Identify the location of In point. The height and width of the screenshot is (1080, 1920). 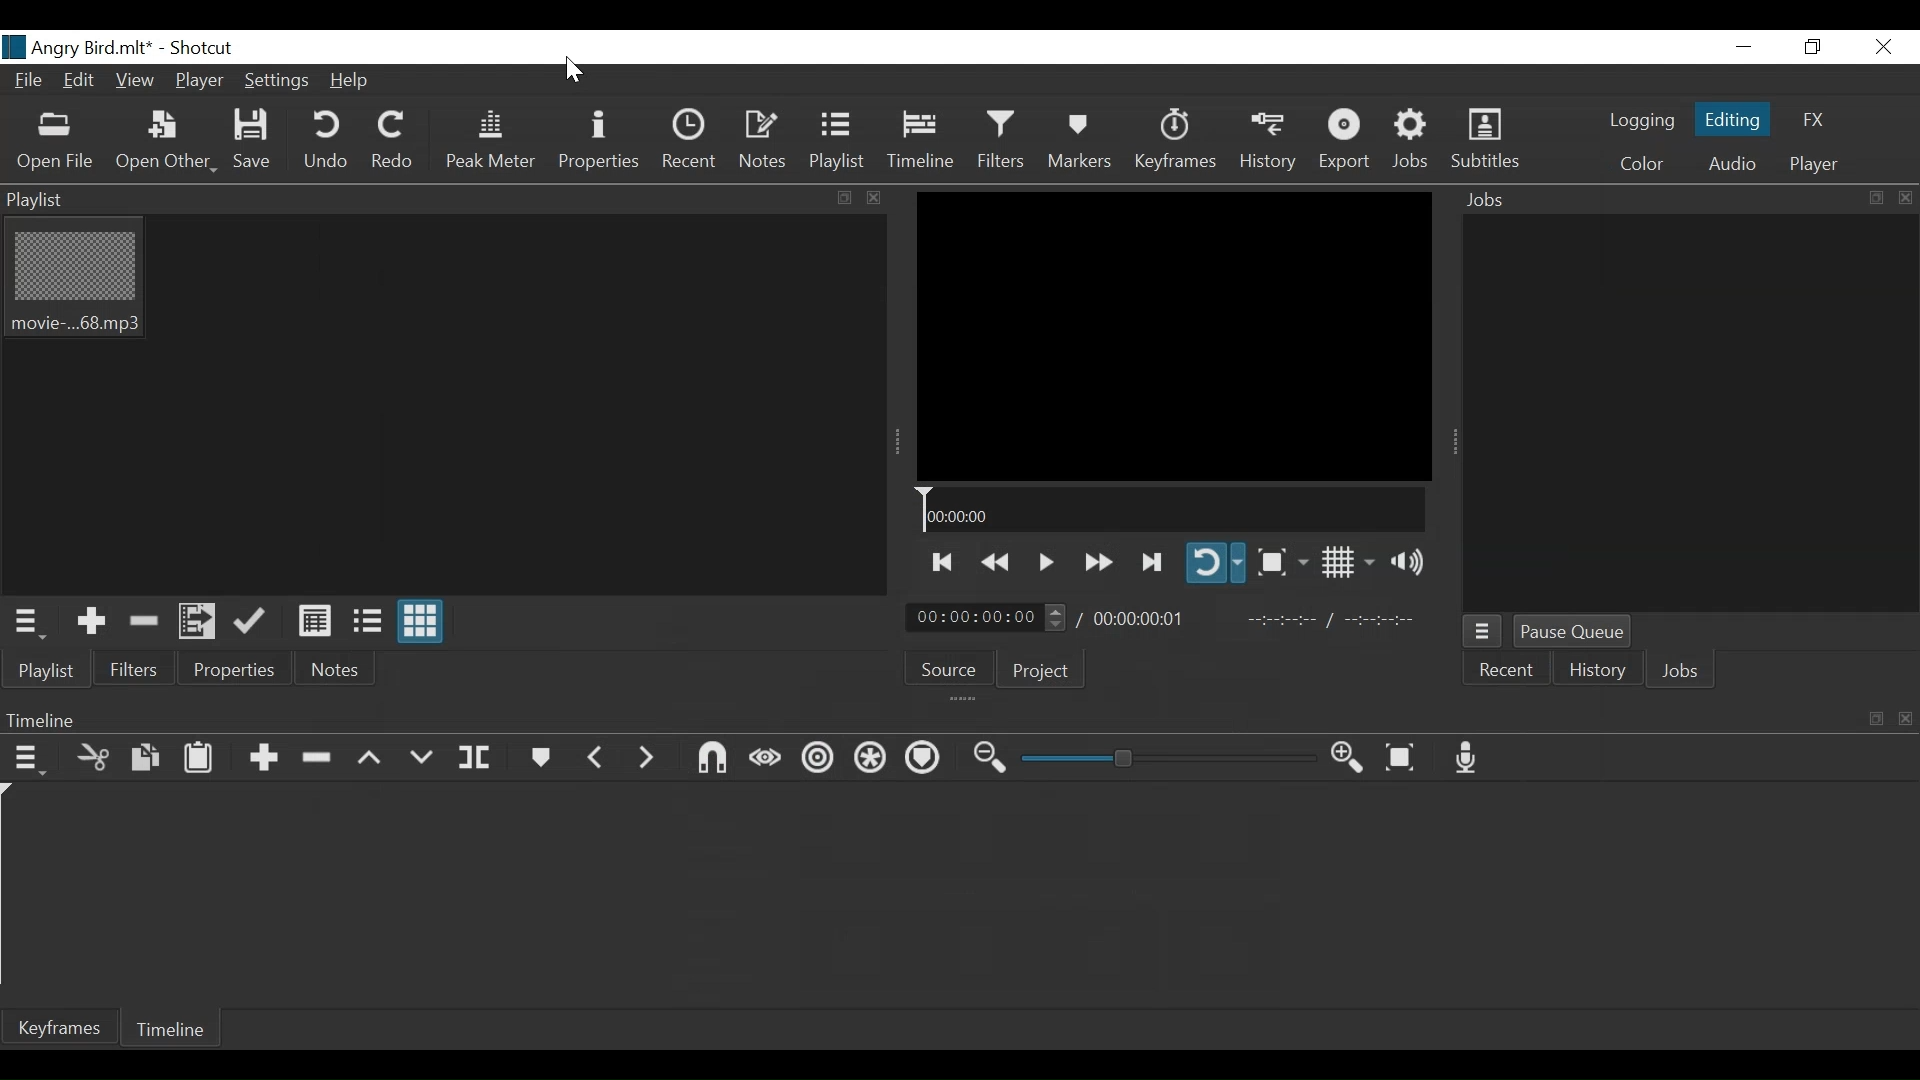
(1331, 622).